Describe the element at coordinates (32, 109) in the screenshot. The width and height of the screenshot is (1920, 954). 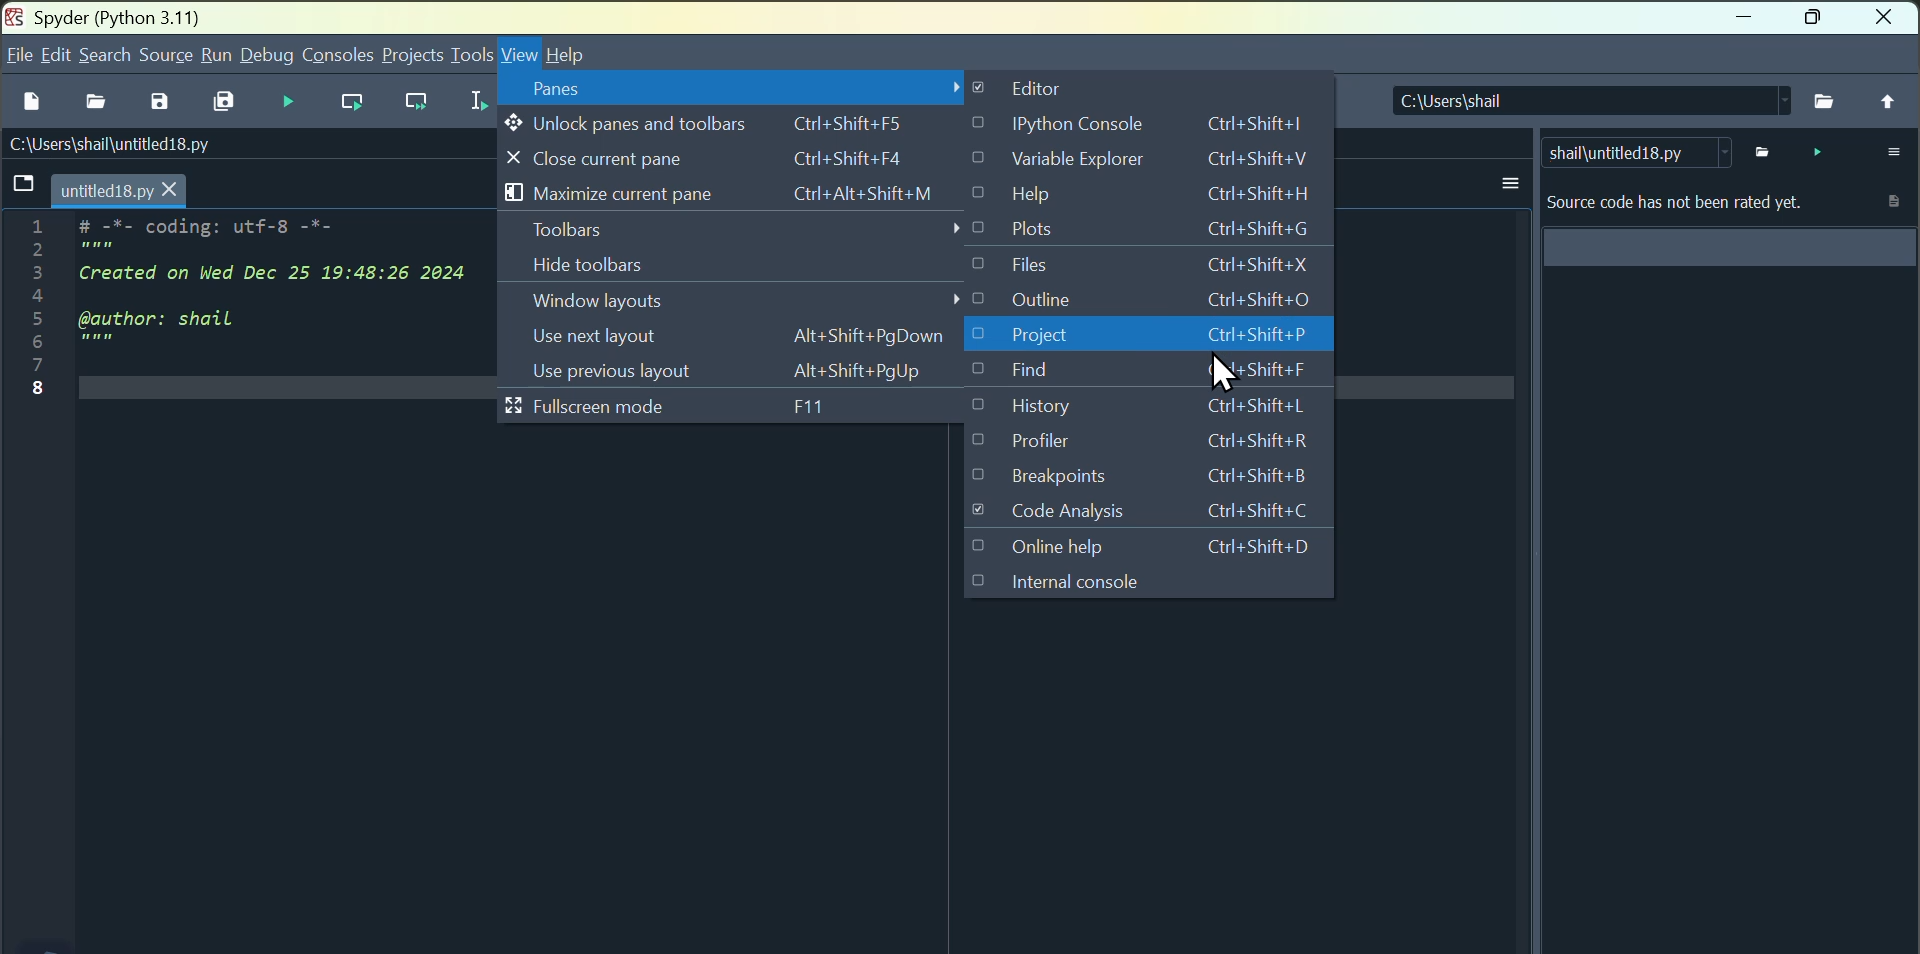
I see `New` at that location.